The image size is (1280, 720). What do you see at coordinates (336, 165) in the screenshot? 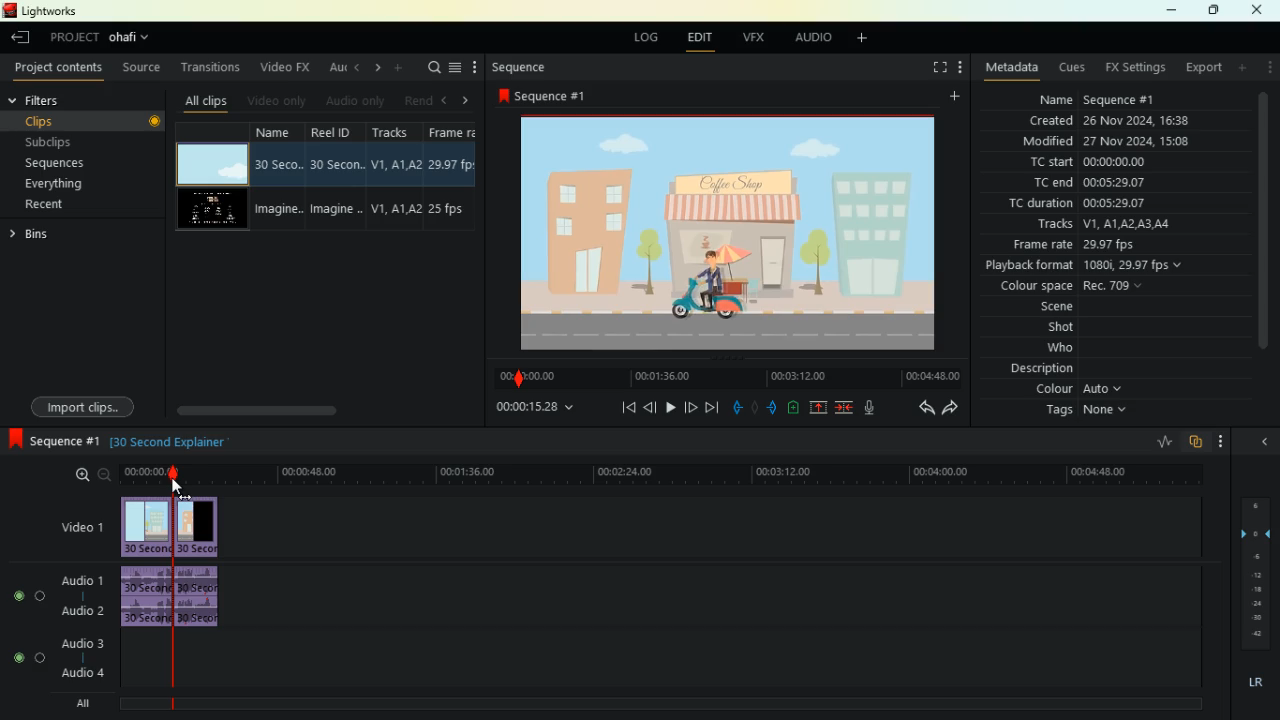
I see `30 seco` at bounding box center [336, 165].